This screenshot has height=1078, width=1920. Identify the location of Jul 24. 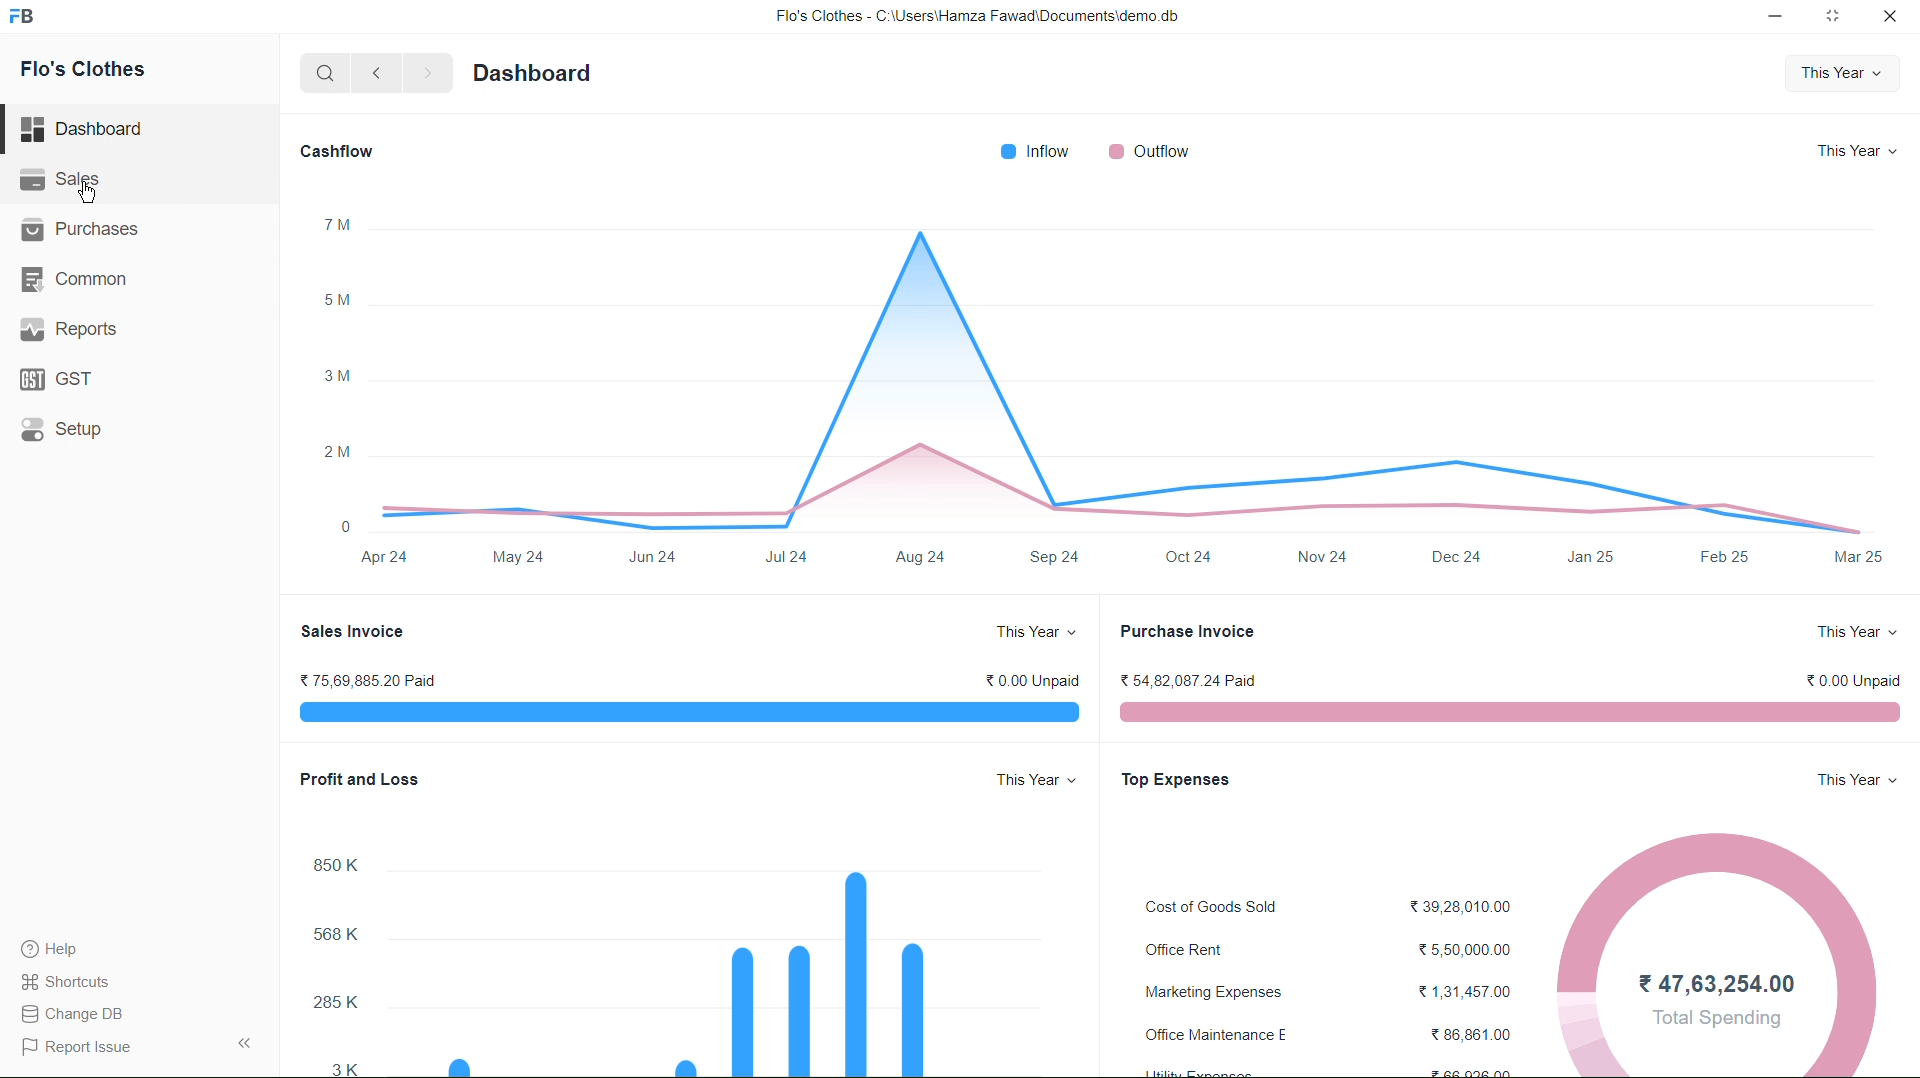
(780, 560).